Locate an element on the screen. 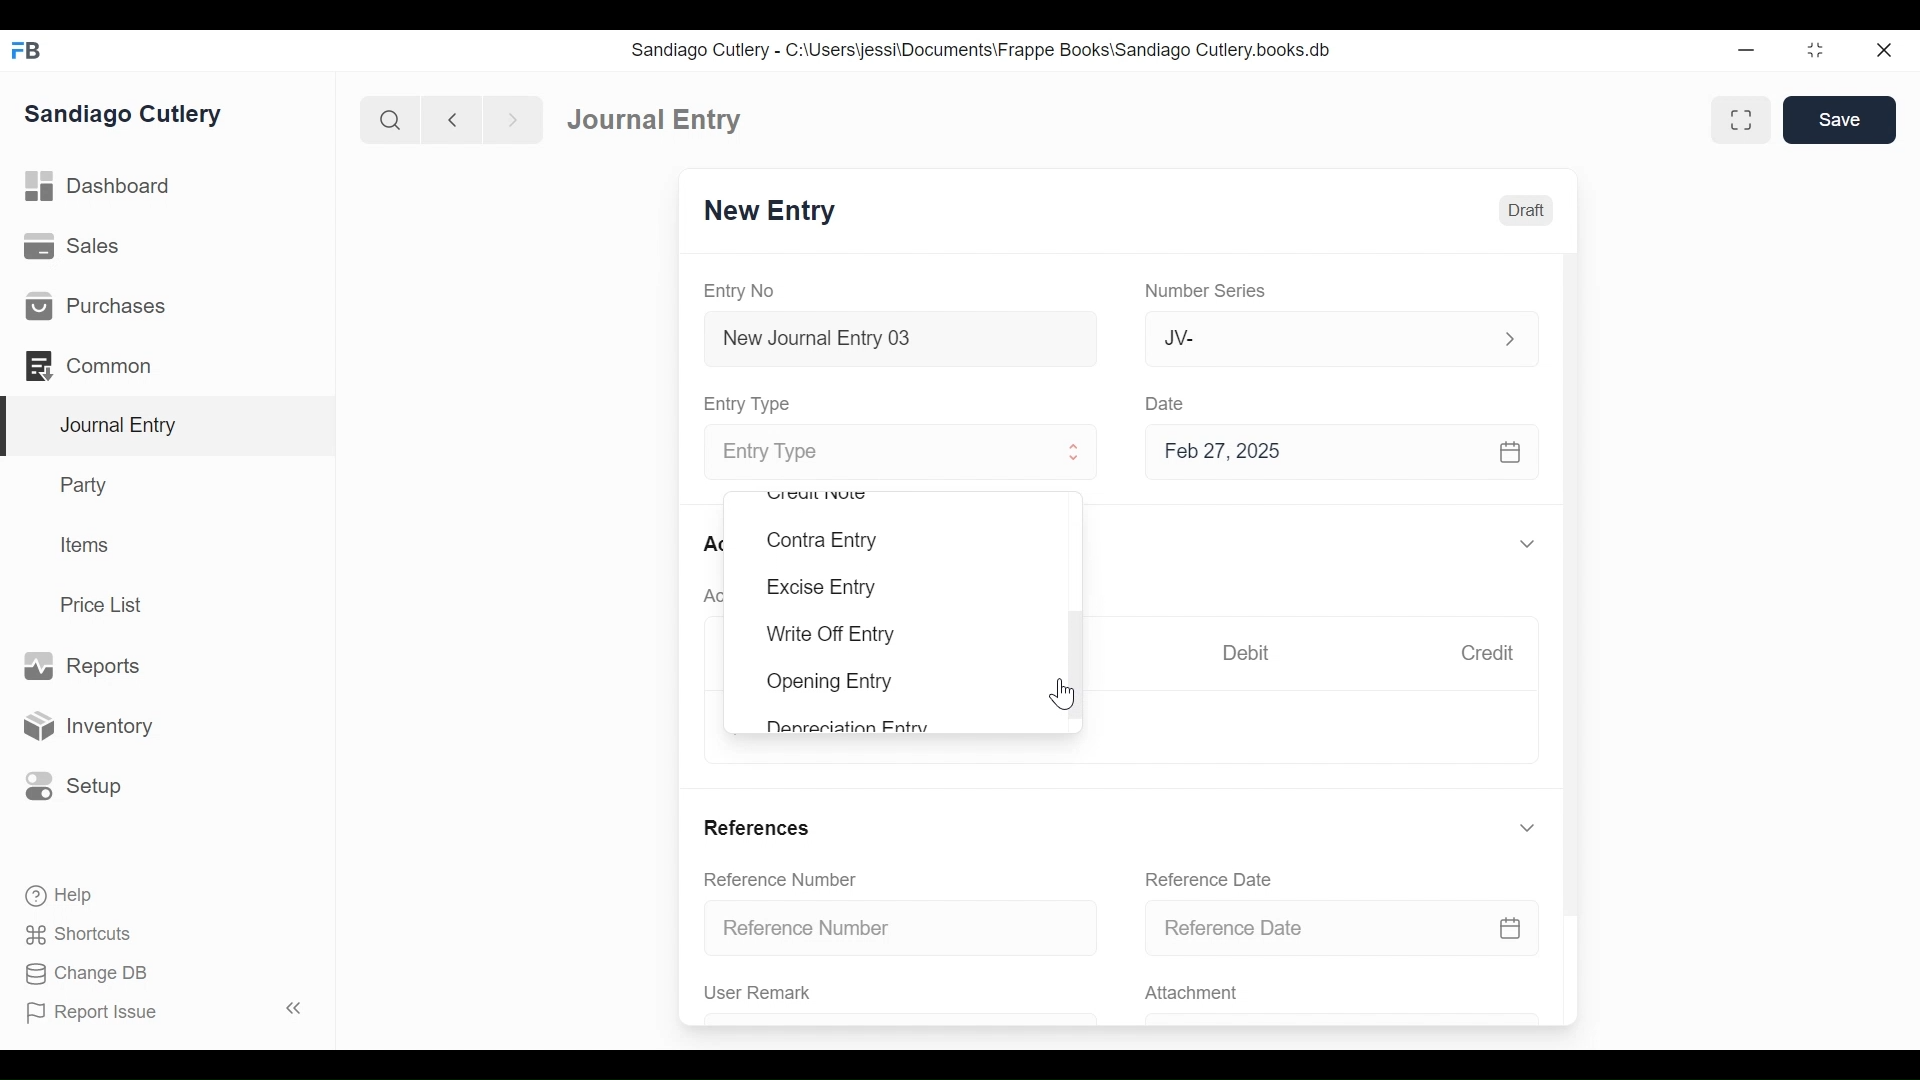 The width and height of the screenshot is (1920, 1080). Shortcuts is located at coordinates (81, 937).